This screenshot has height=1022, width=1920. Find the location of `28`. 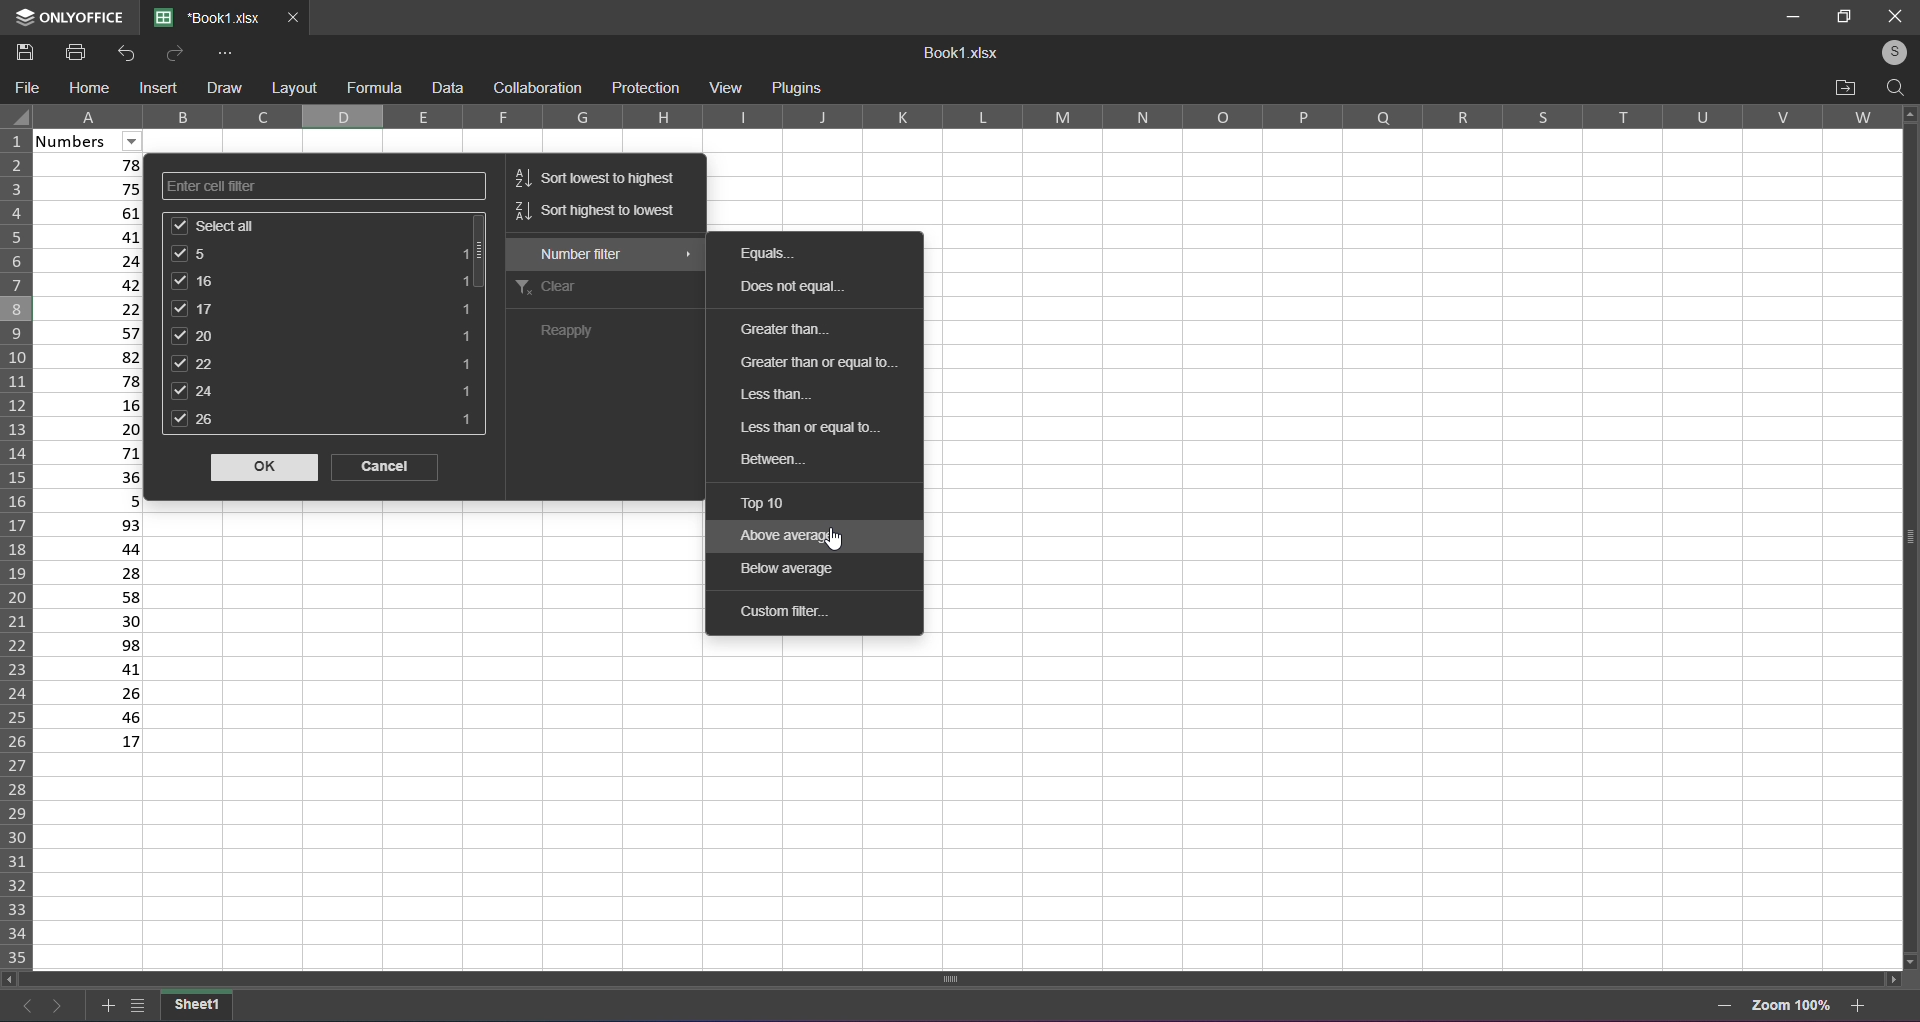

28 is located at coordinates (91, 572).